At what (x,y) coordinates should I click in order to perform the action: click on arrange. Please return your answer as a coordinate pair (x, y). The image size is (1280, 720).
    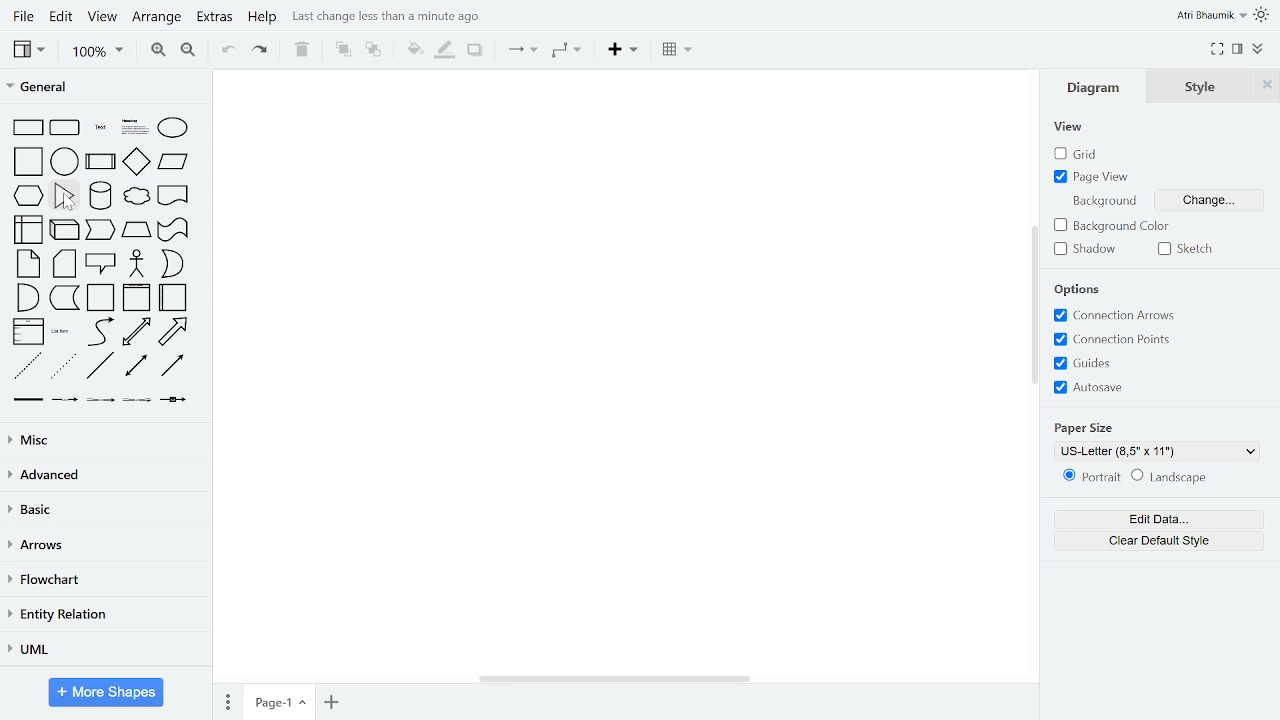
    Looking at the image, I should click on (158, 17).